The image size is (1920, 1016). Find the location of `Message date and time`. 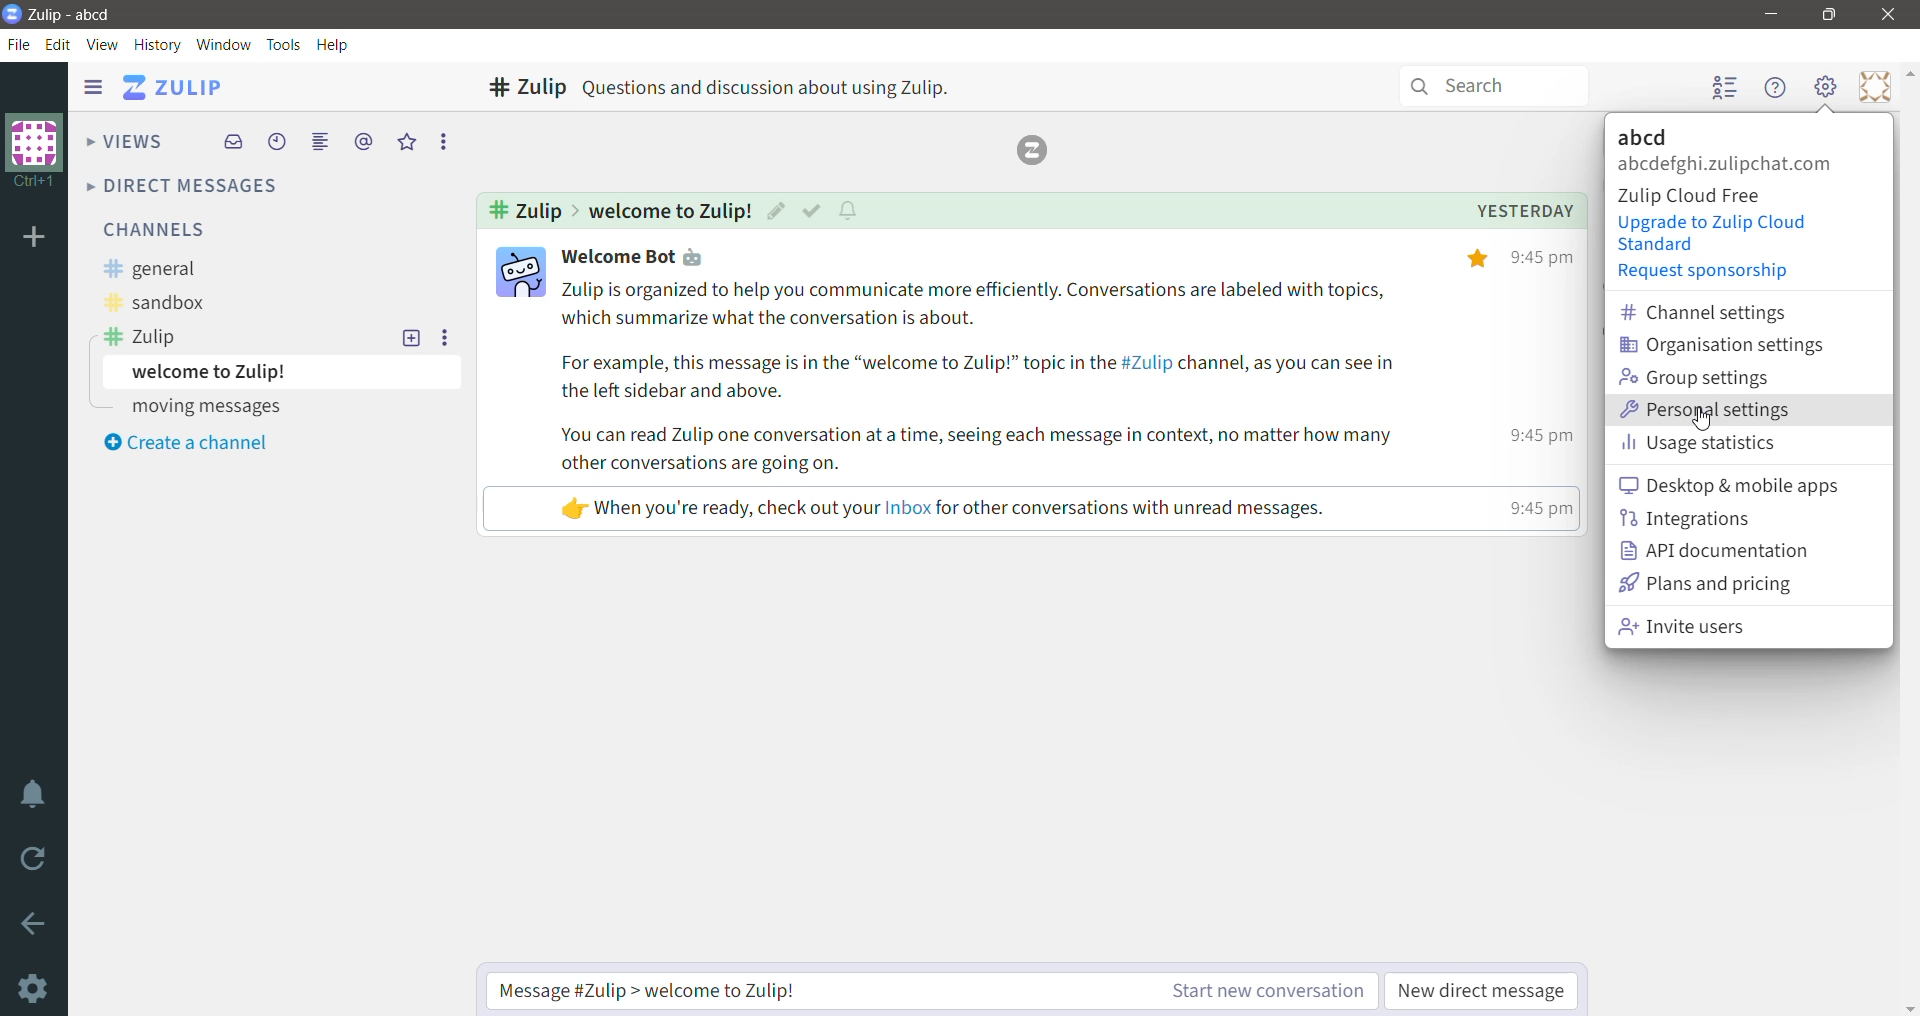

Message date and time is located at coordinates (1495, 211).